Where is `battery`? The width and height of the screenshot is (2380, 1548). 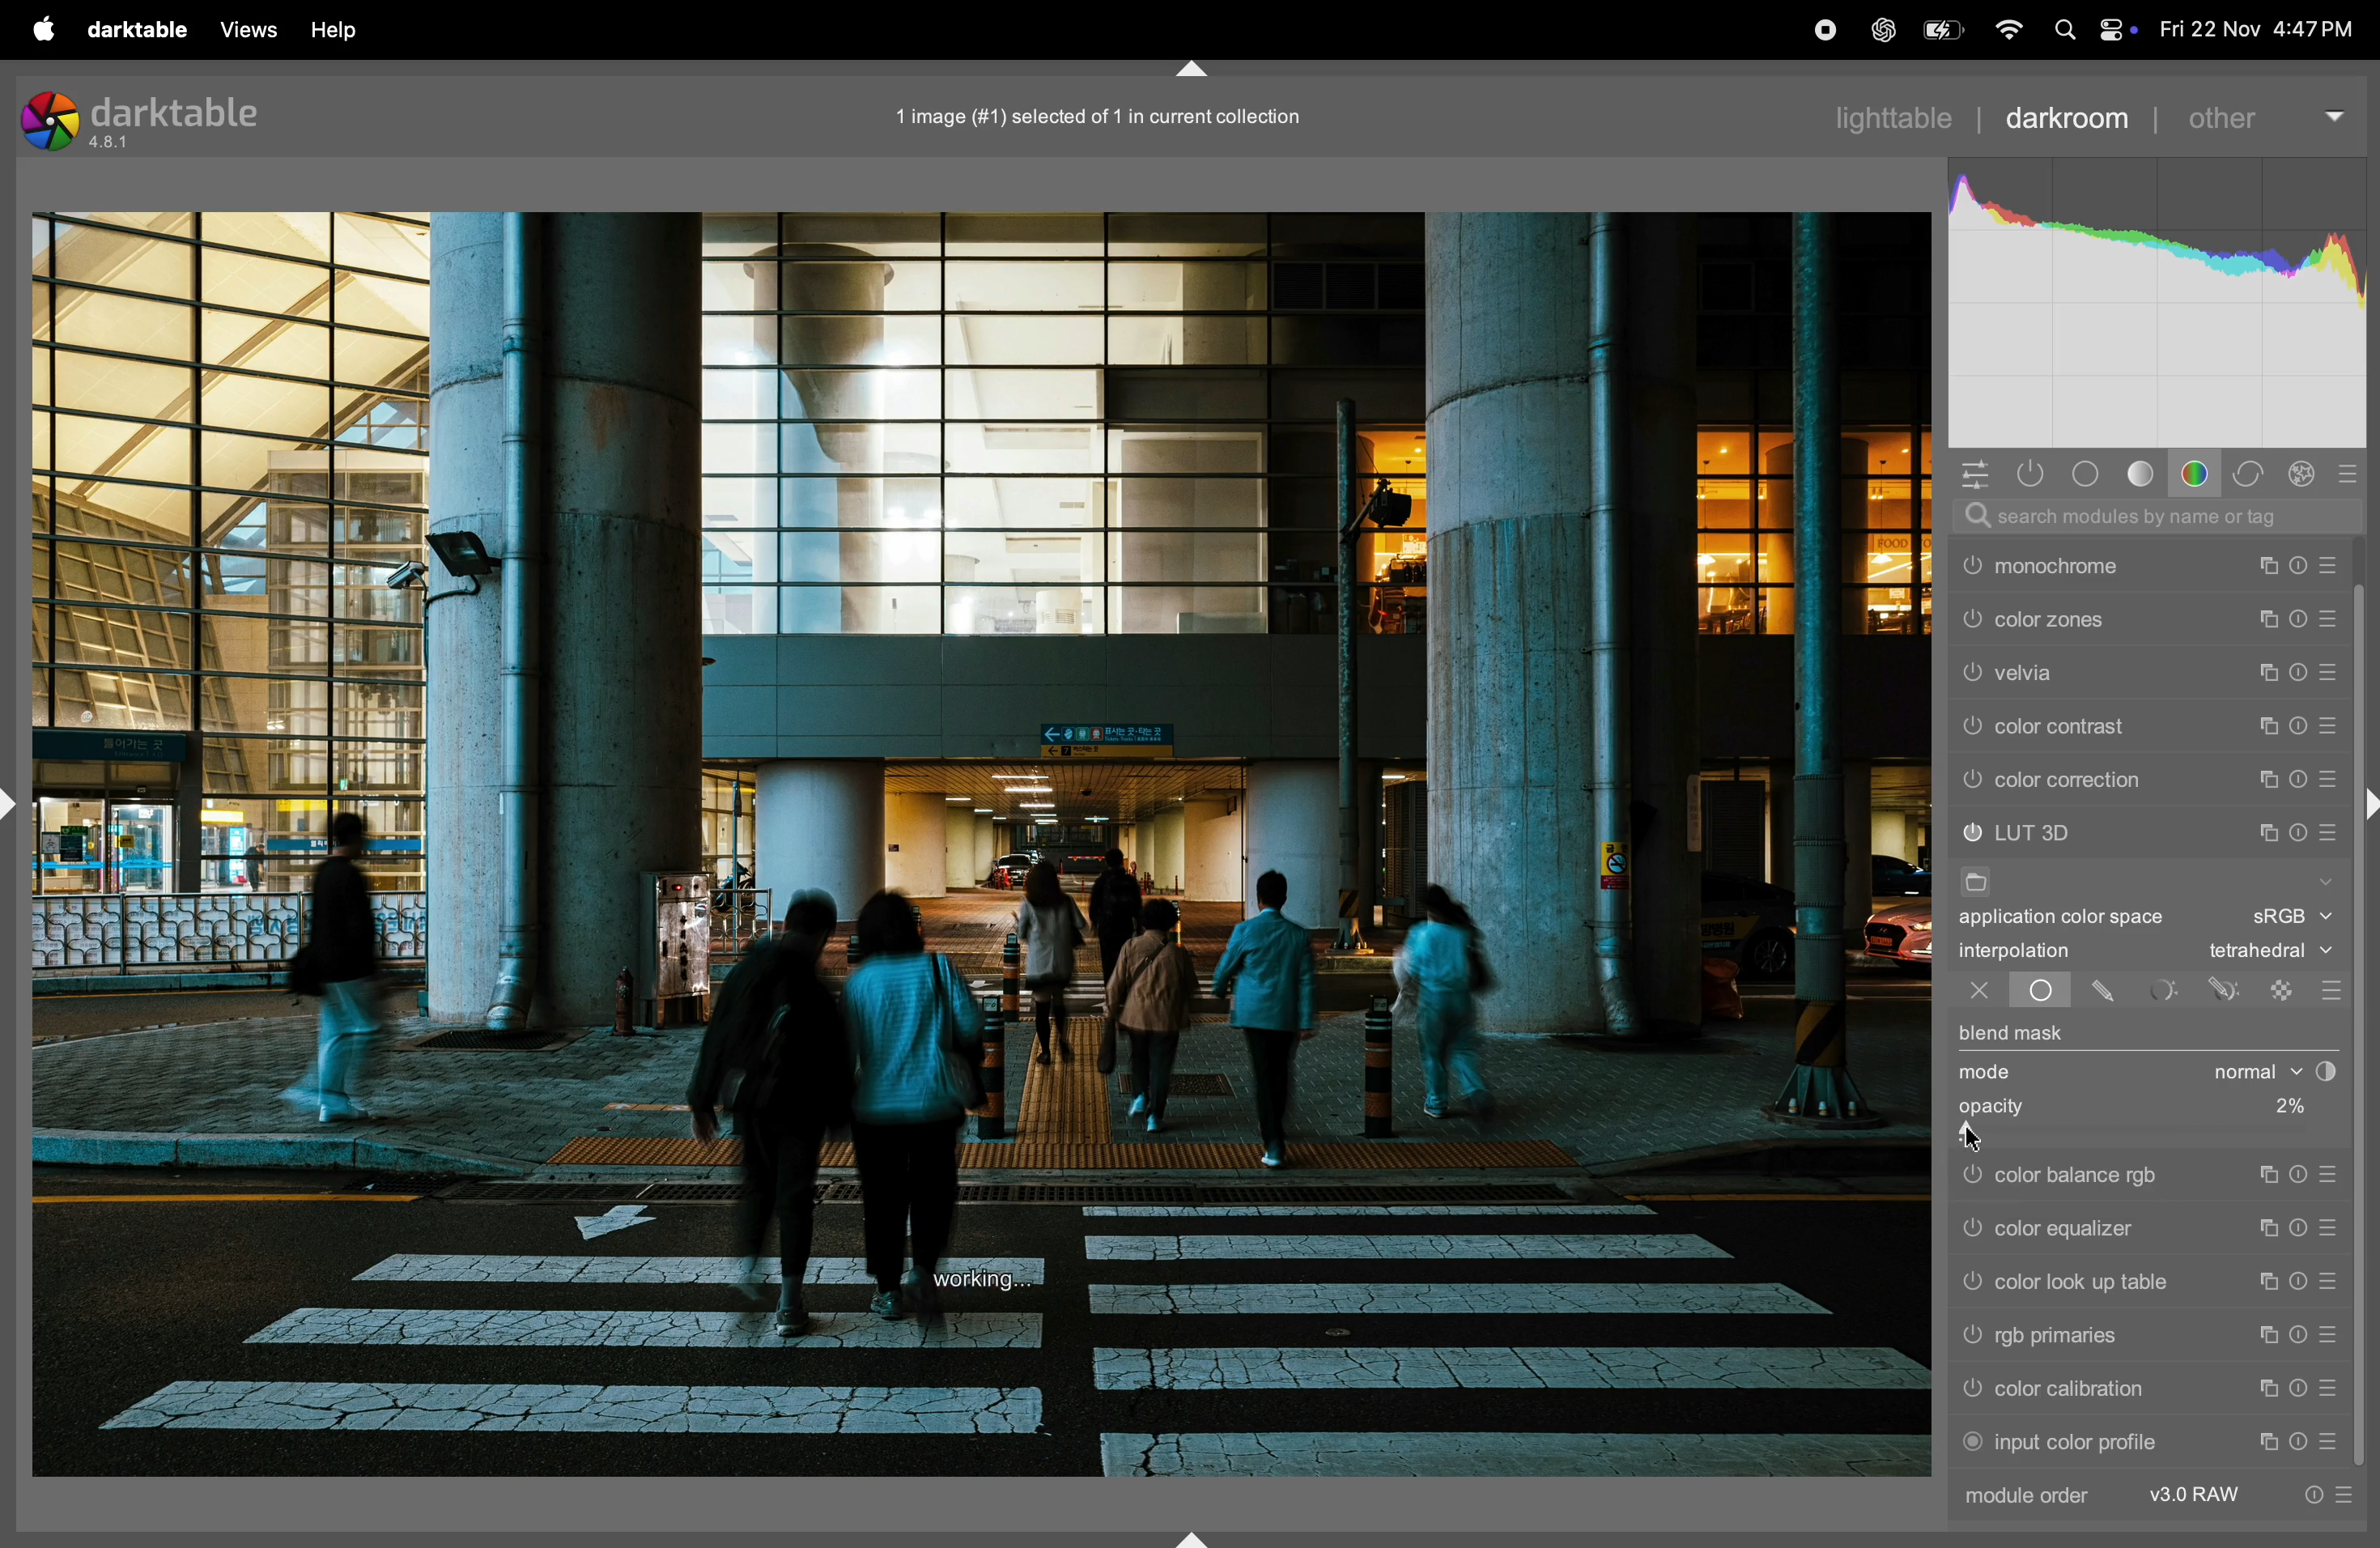
battery is located at coordinates (1937, 33).